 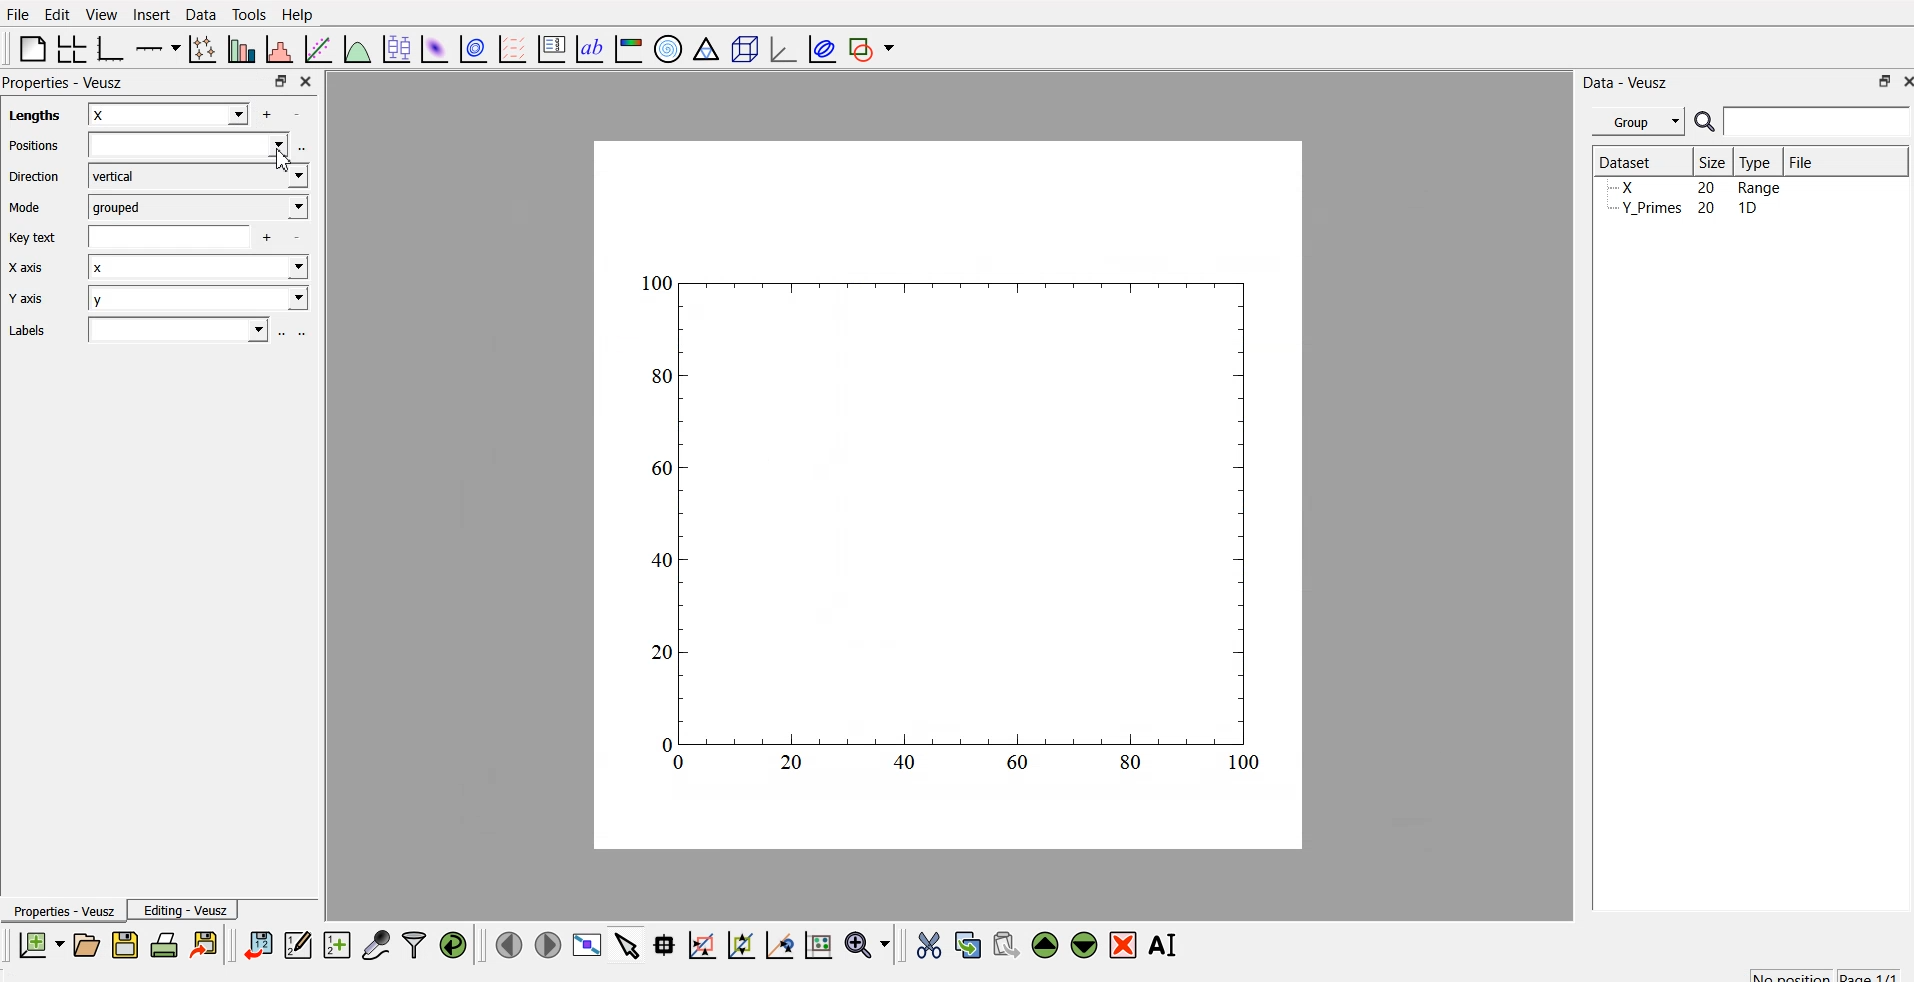 What do you see at coordinates (103, 14) in the screenshot?
I see `View` at bounding box center [103, 14].